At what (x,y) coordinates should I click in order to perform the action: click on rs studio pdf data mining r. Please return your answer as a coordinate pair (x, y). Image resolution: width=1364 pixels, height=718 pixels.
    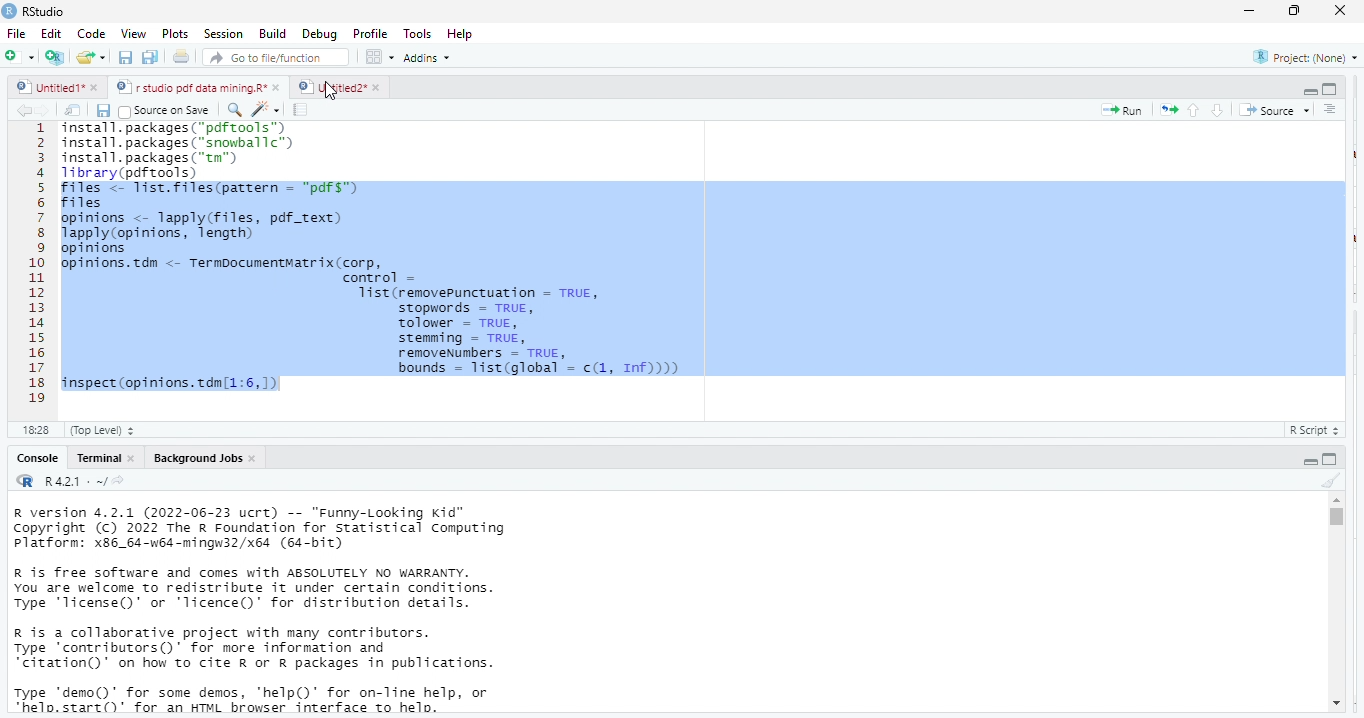
    Looking at the image, I should click on (190, 88).